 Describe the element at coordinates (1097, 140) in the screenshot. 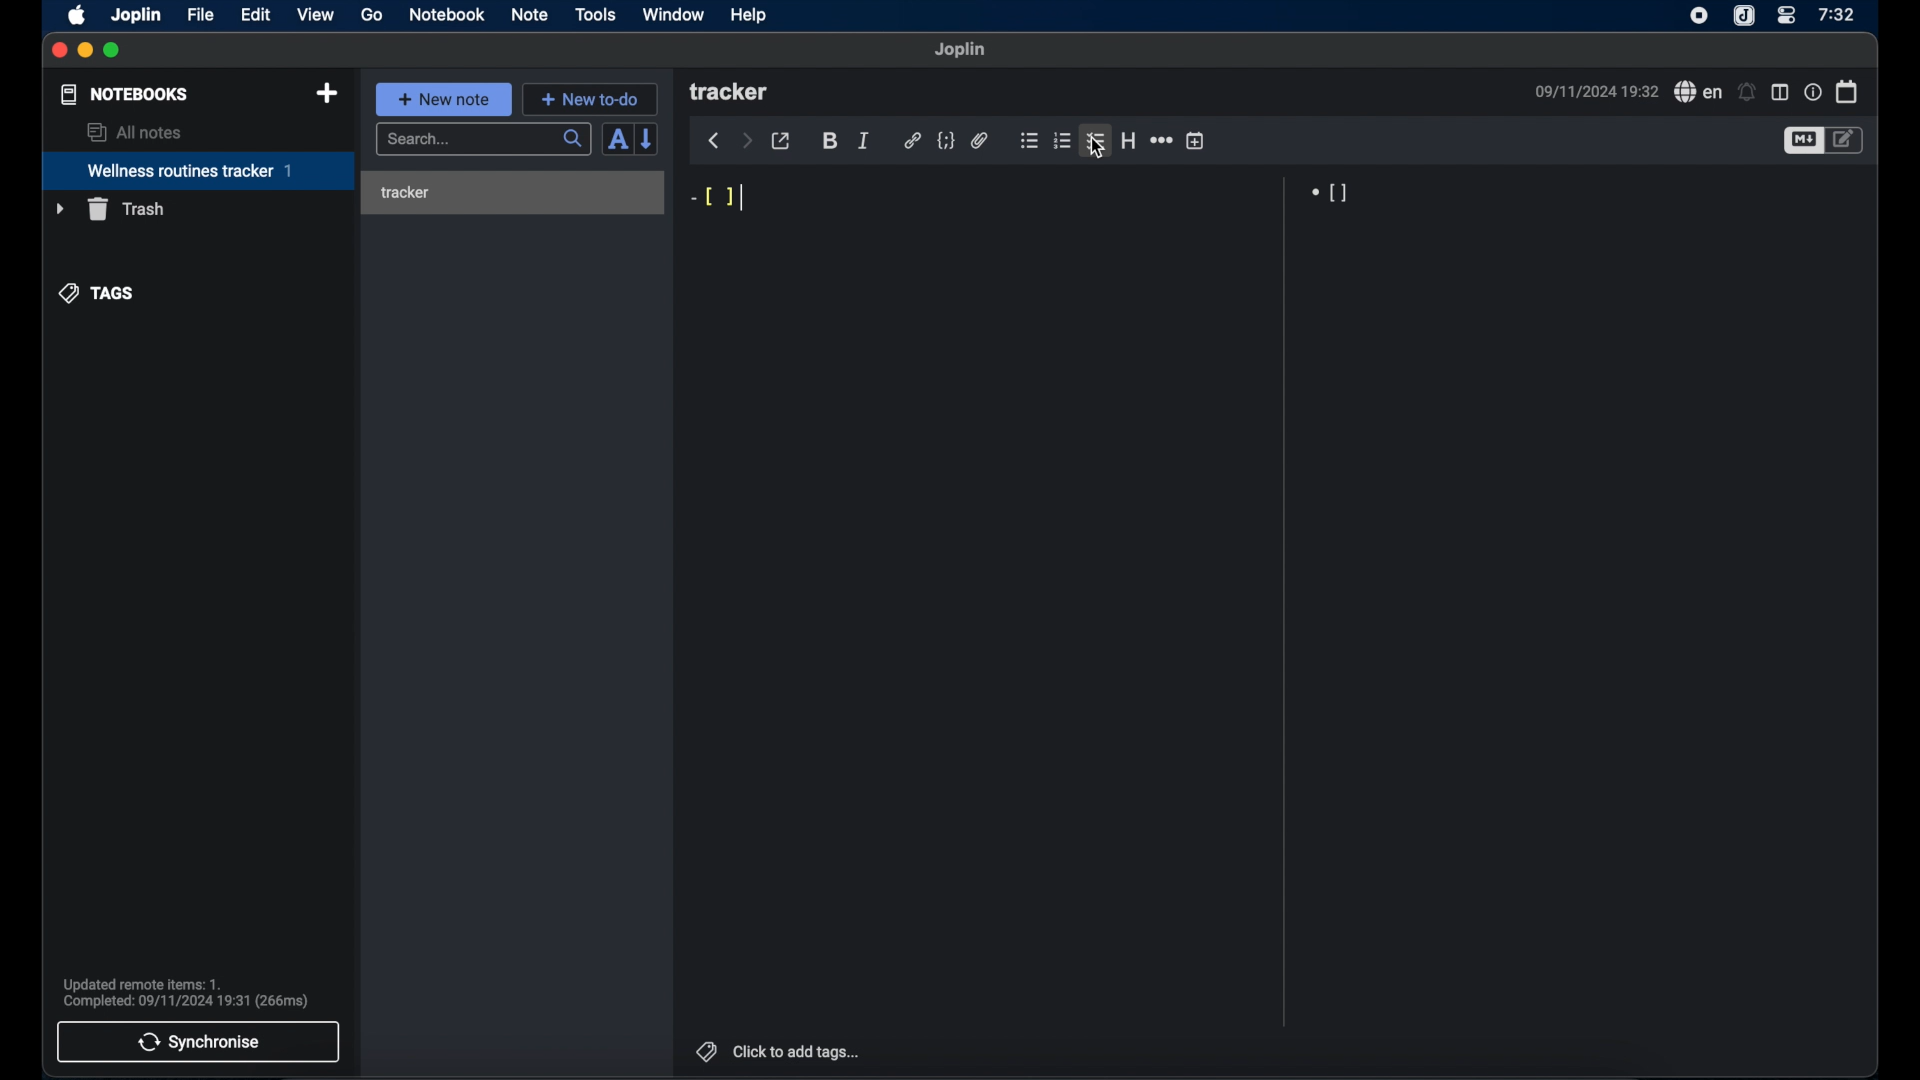

I see `checklist` at that location.